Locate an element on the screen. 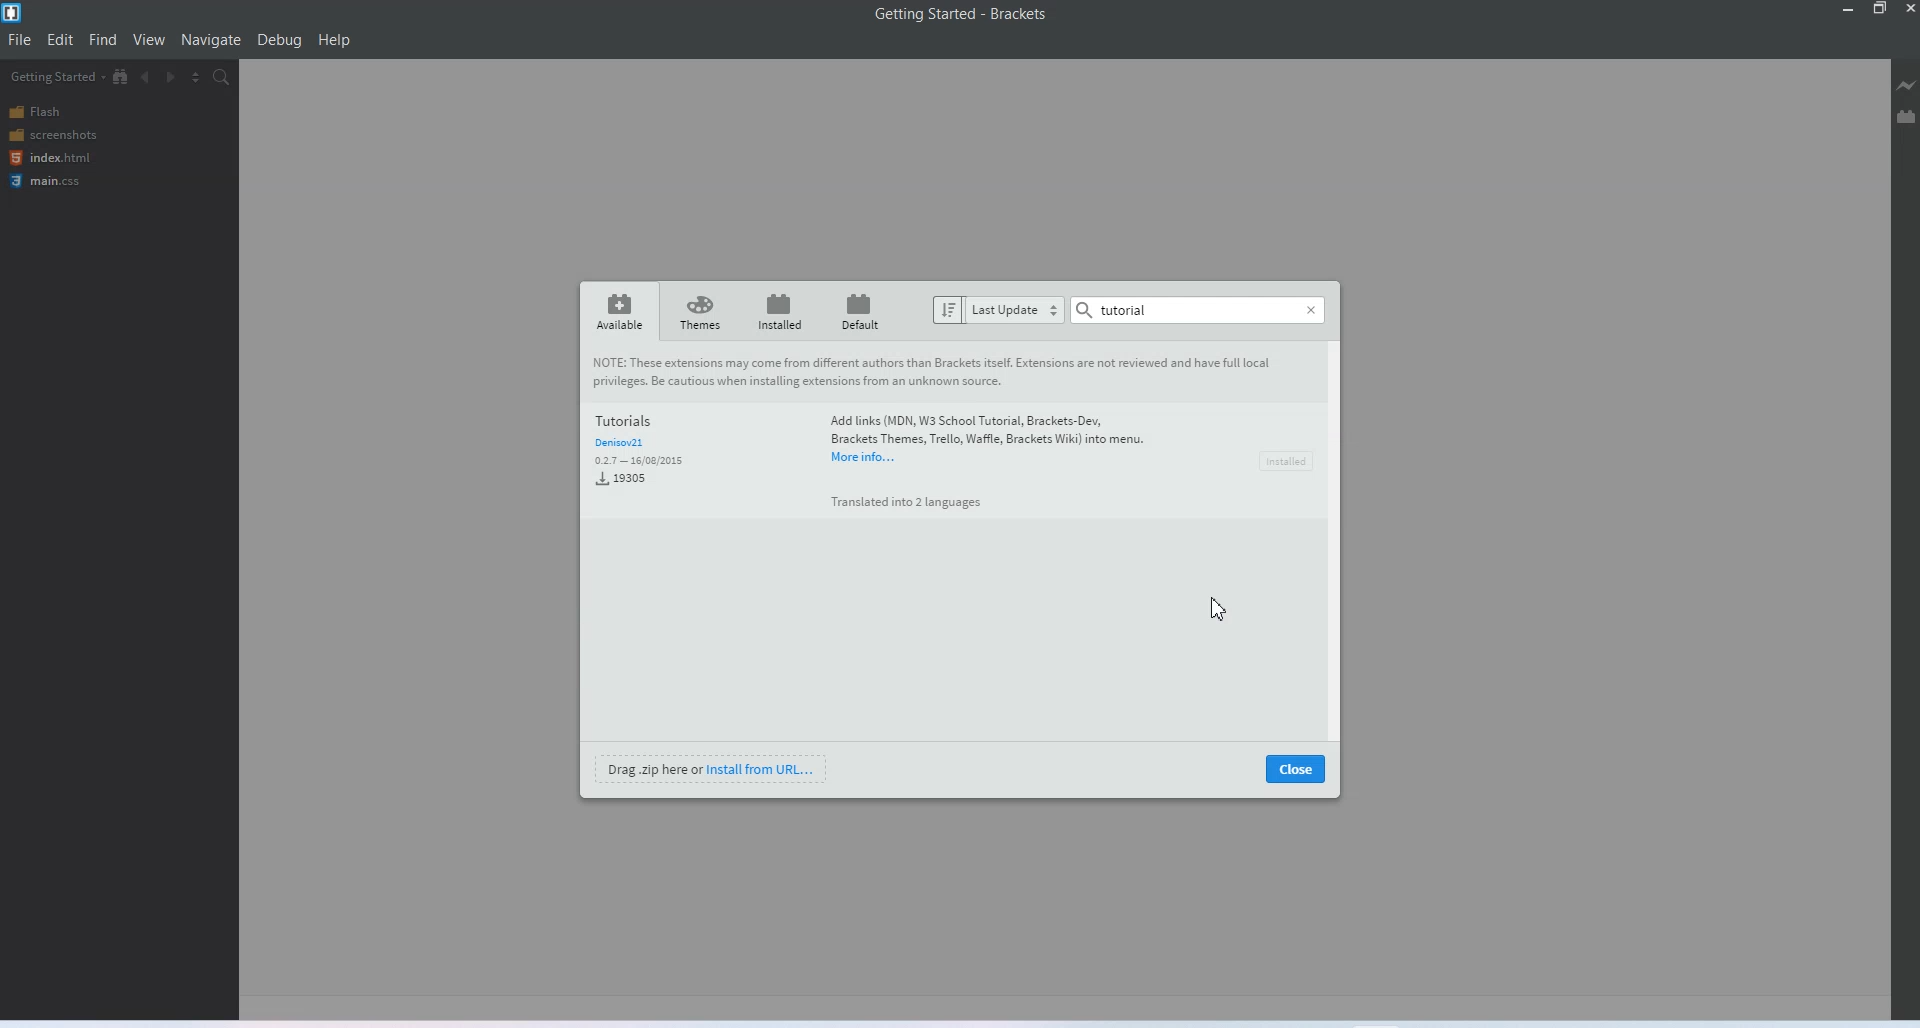 Image resolution: width=1920 pixels, height=1028 pixels. View is located at coordinates (150, 40).